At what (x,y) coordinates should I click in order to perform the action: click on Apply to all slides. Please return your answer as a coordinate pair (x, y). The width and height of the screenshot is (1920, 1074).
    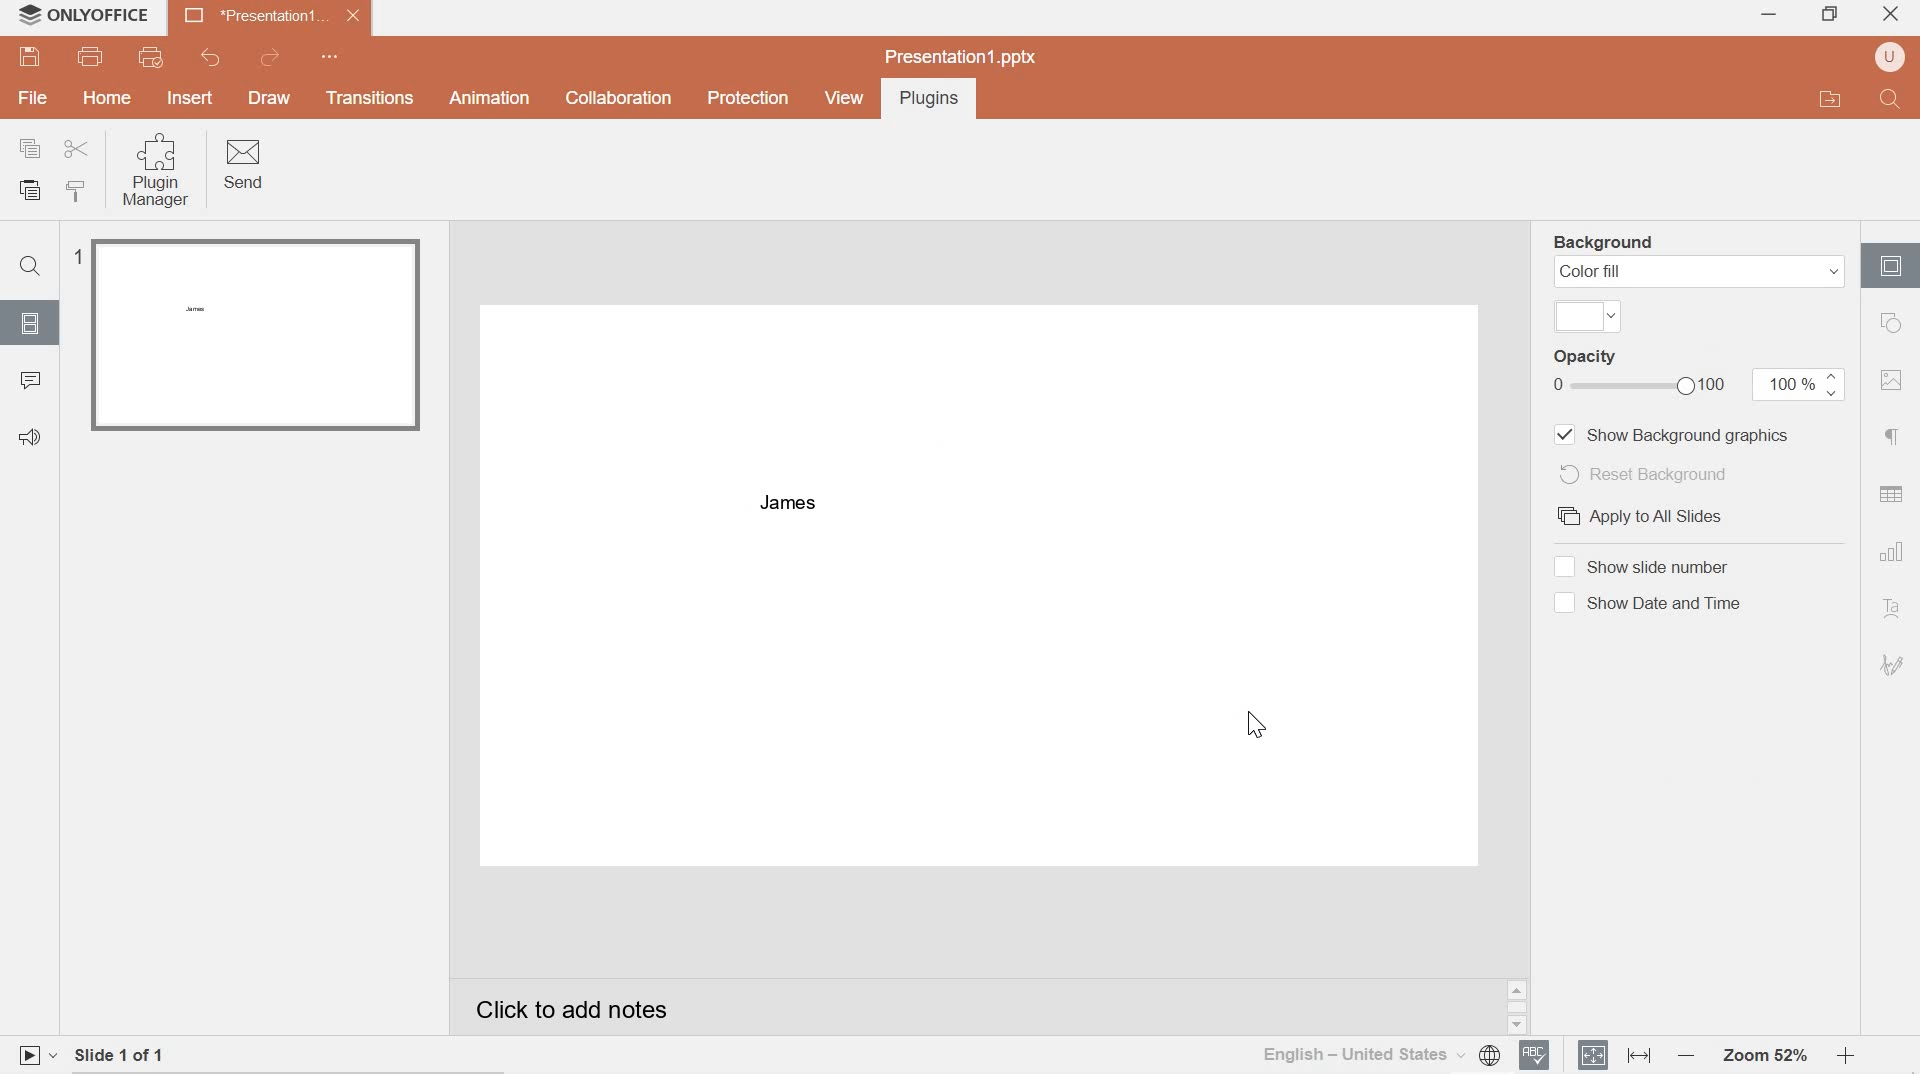
    Looking at the image, I should click on (1641, 517).